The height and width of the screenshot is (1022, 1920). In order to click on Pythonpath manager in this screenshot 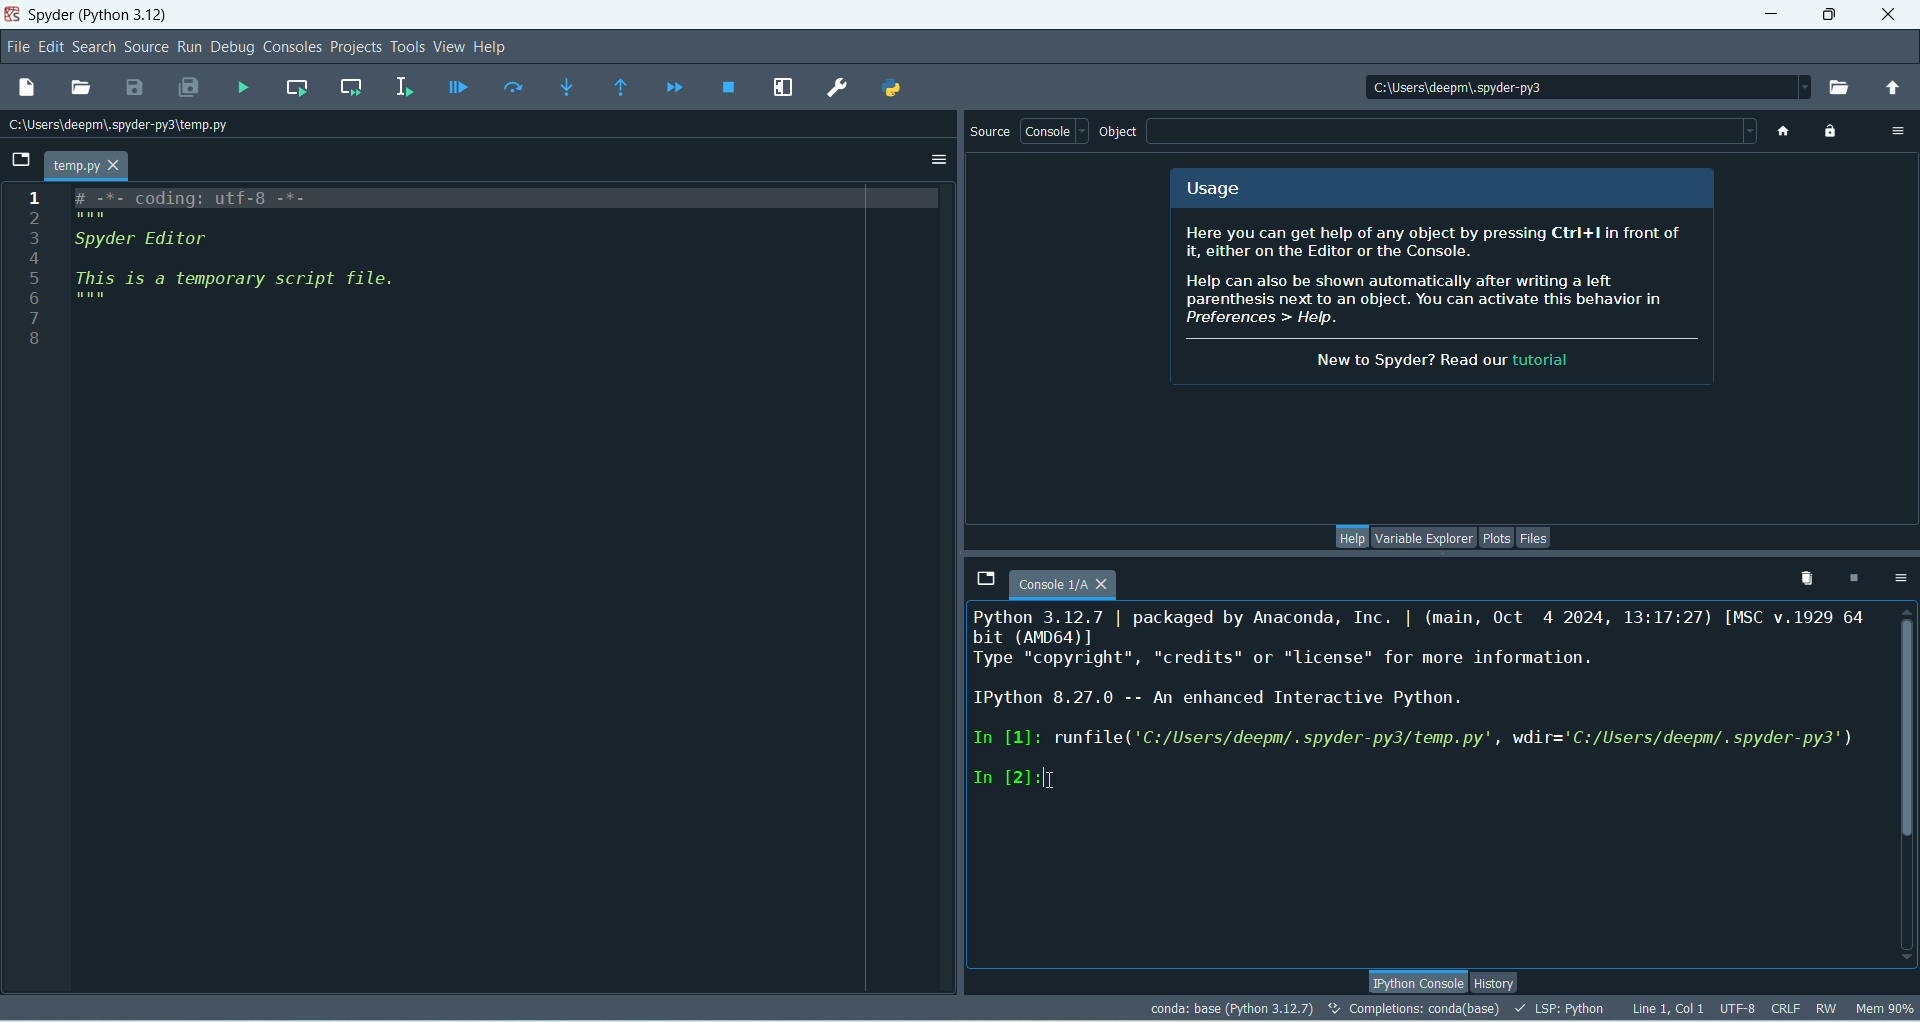, I will do `click(891, 89)`.